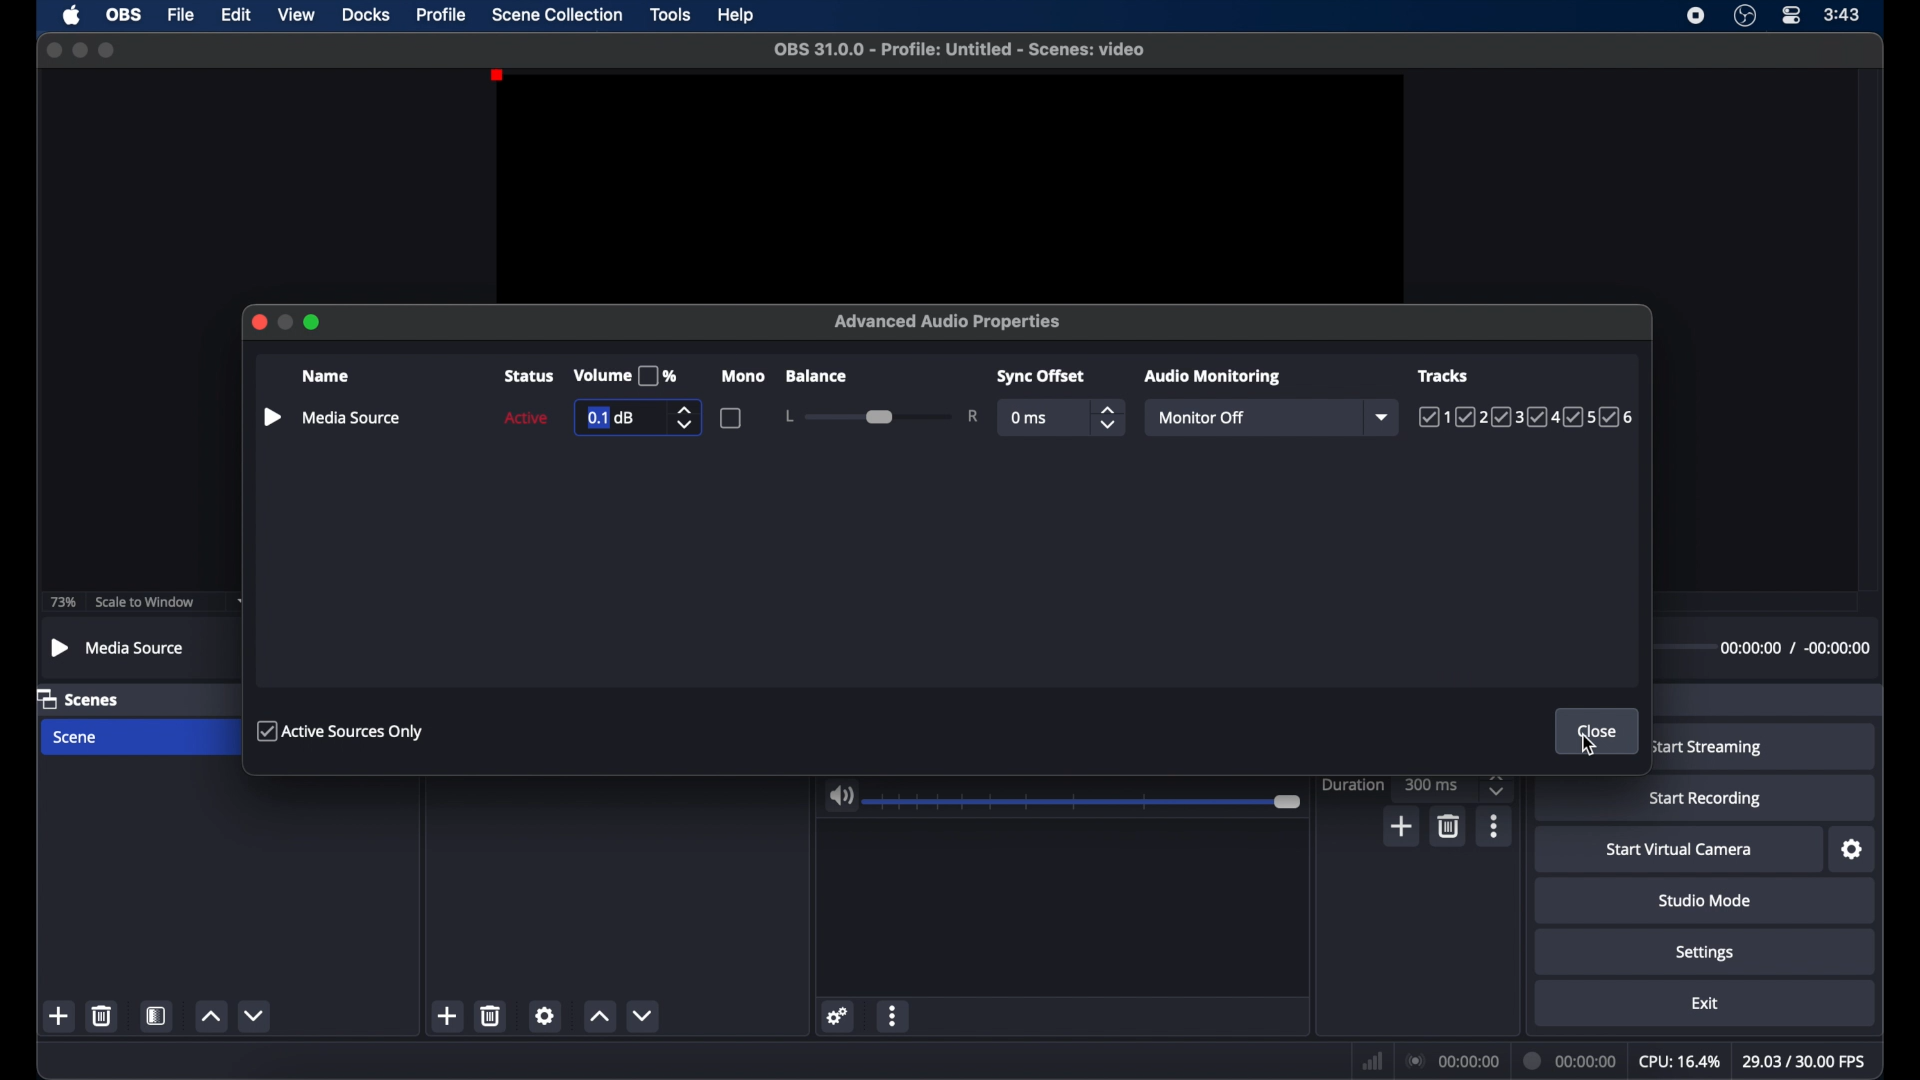 The image size is (1920, 1080). What do you see at coordinates (1450, 827) in the screenshot?
I see `delete` at bounding box center [1450, 827].